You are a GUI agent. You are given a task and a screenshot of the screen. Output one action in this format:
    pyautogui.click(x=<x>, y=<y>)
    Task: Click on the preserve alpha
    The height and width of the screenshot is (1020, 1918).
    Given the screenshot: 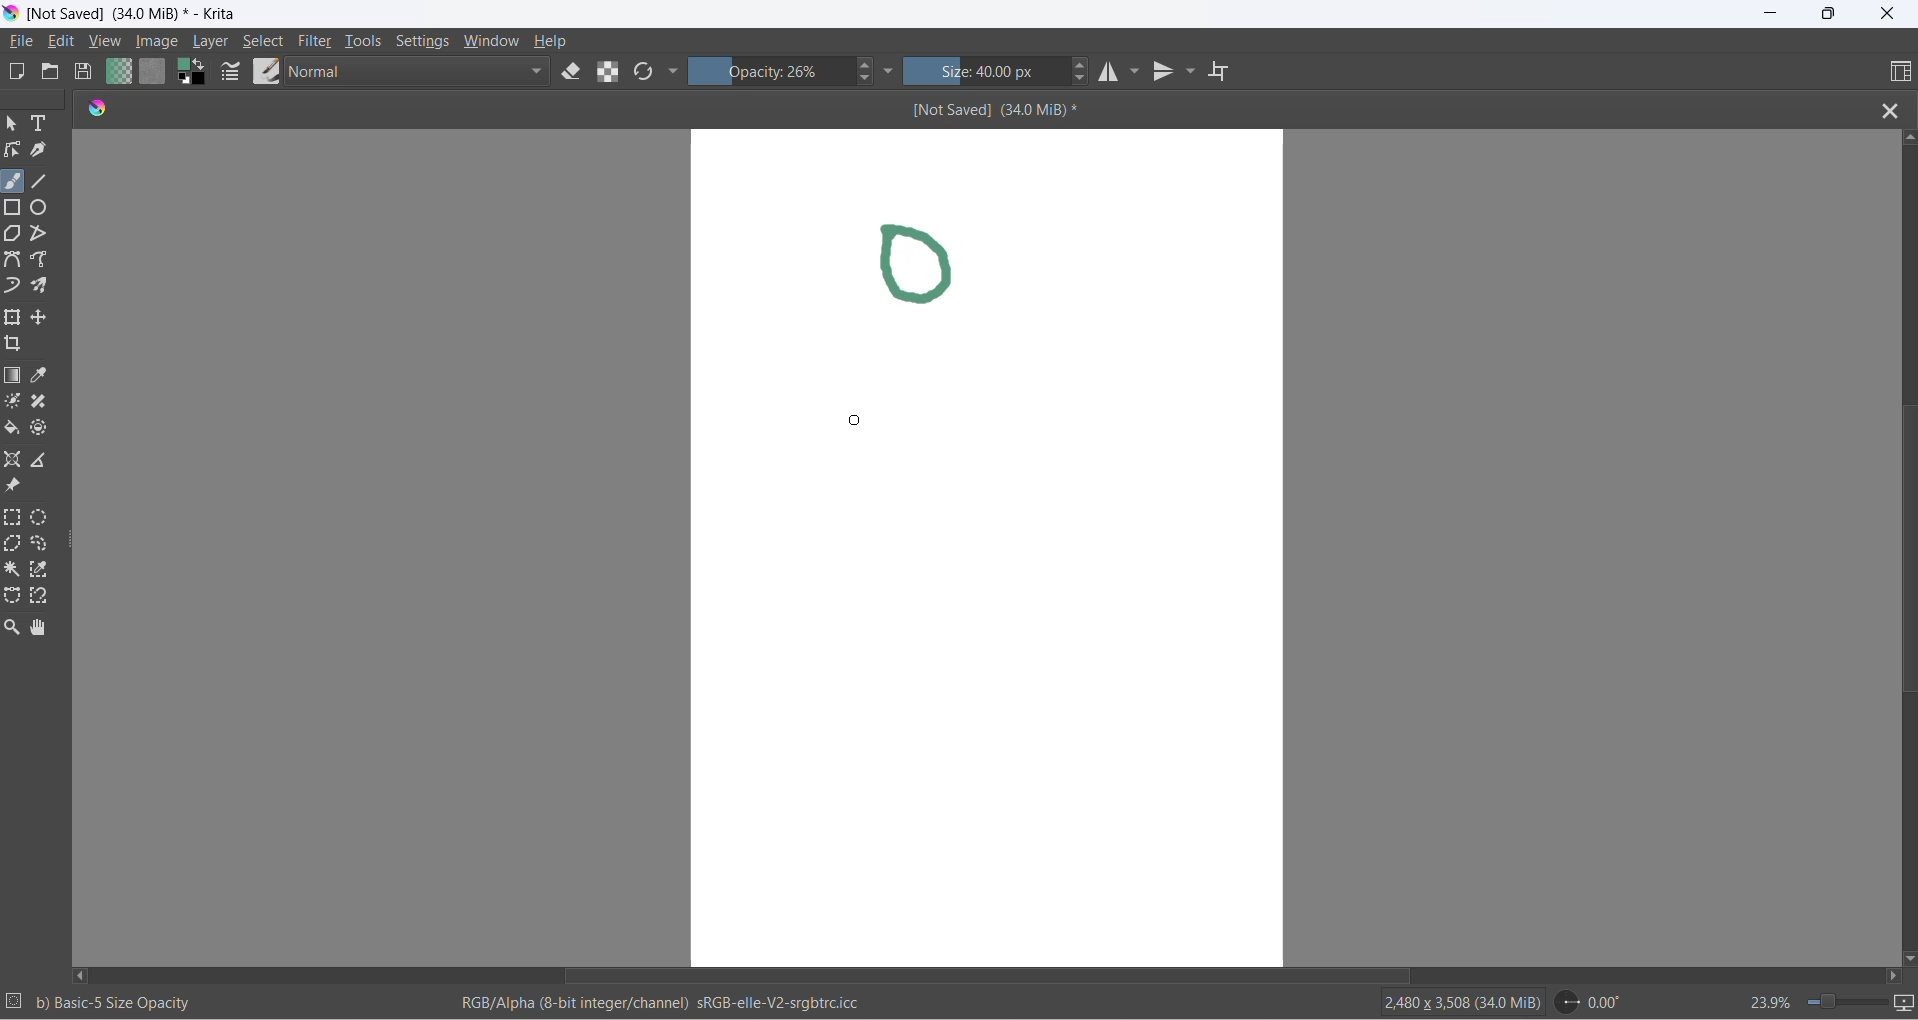 What is the action you would take?
    pyautogui.click(x=607, y=71)
    